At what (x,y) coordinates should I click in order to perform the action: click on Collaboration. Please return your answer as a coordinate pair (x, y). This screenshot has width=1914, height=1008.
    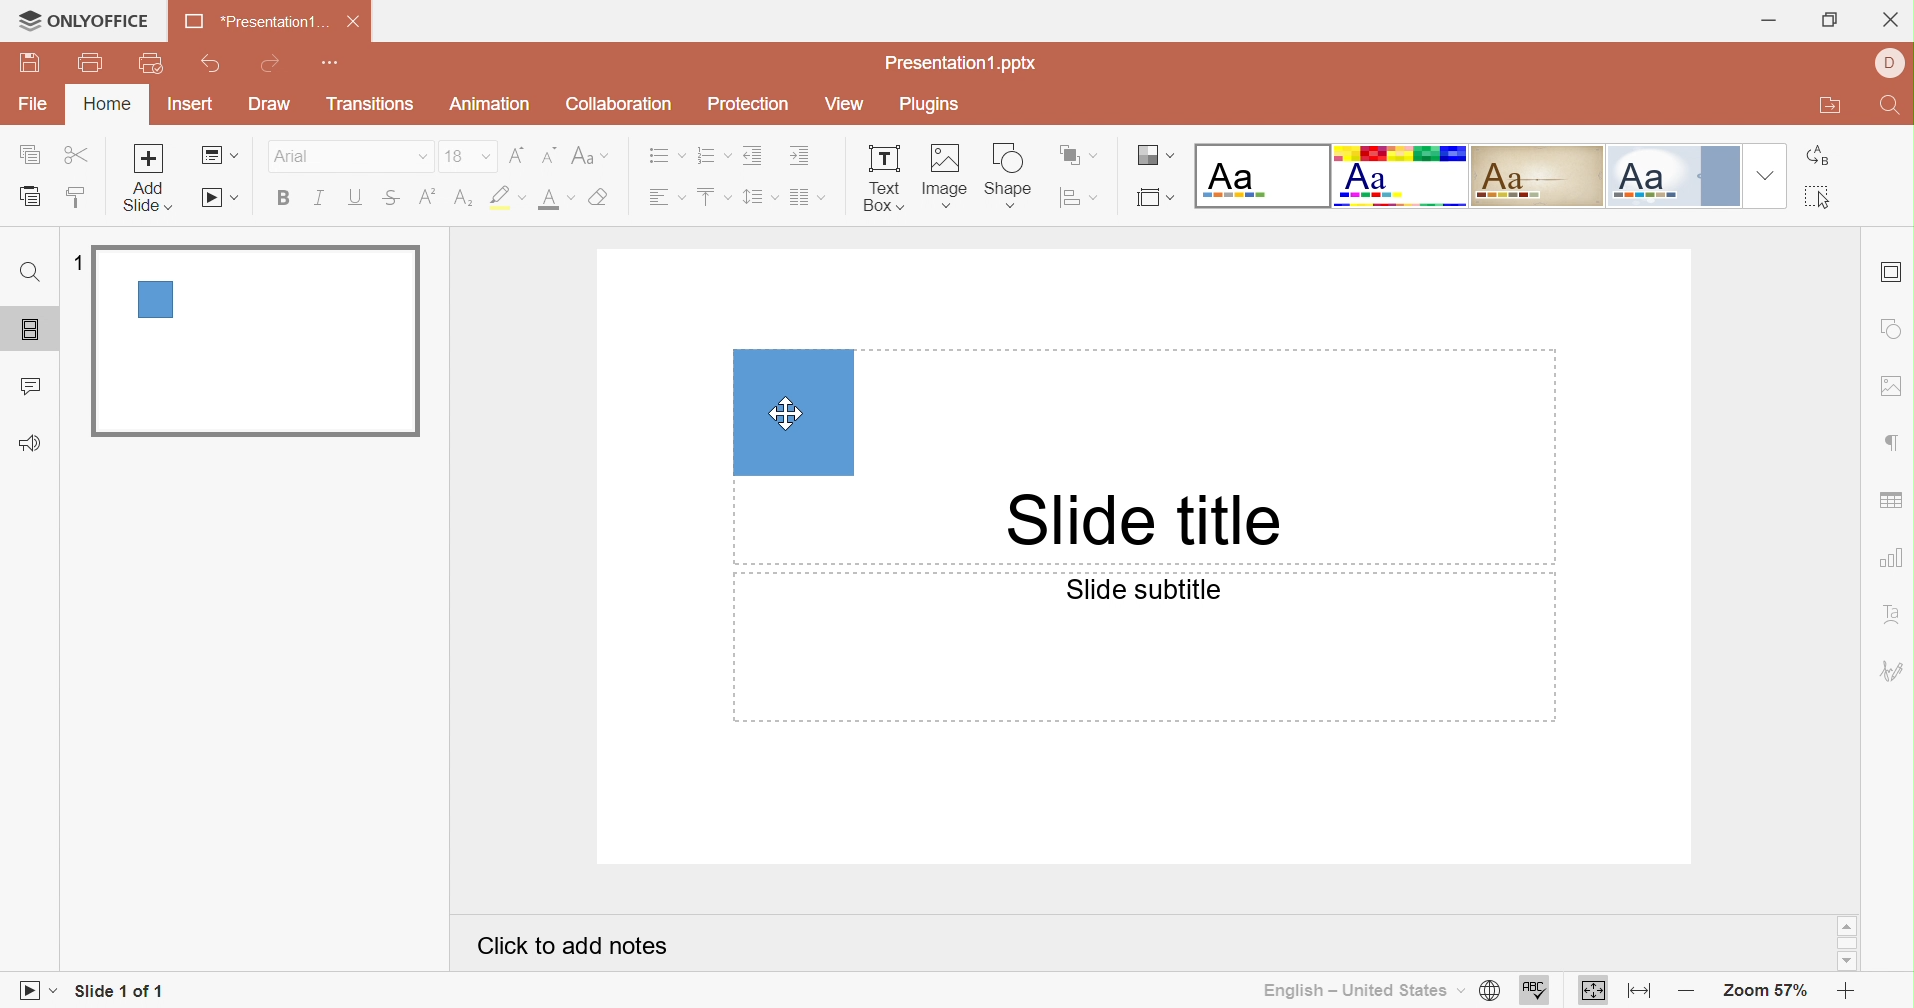
    Looking at the image, I should click on (615, 105).